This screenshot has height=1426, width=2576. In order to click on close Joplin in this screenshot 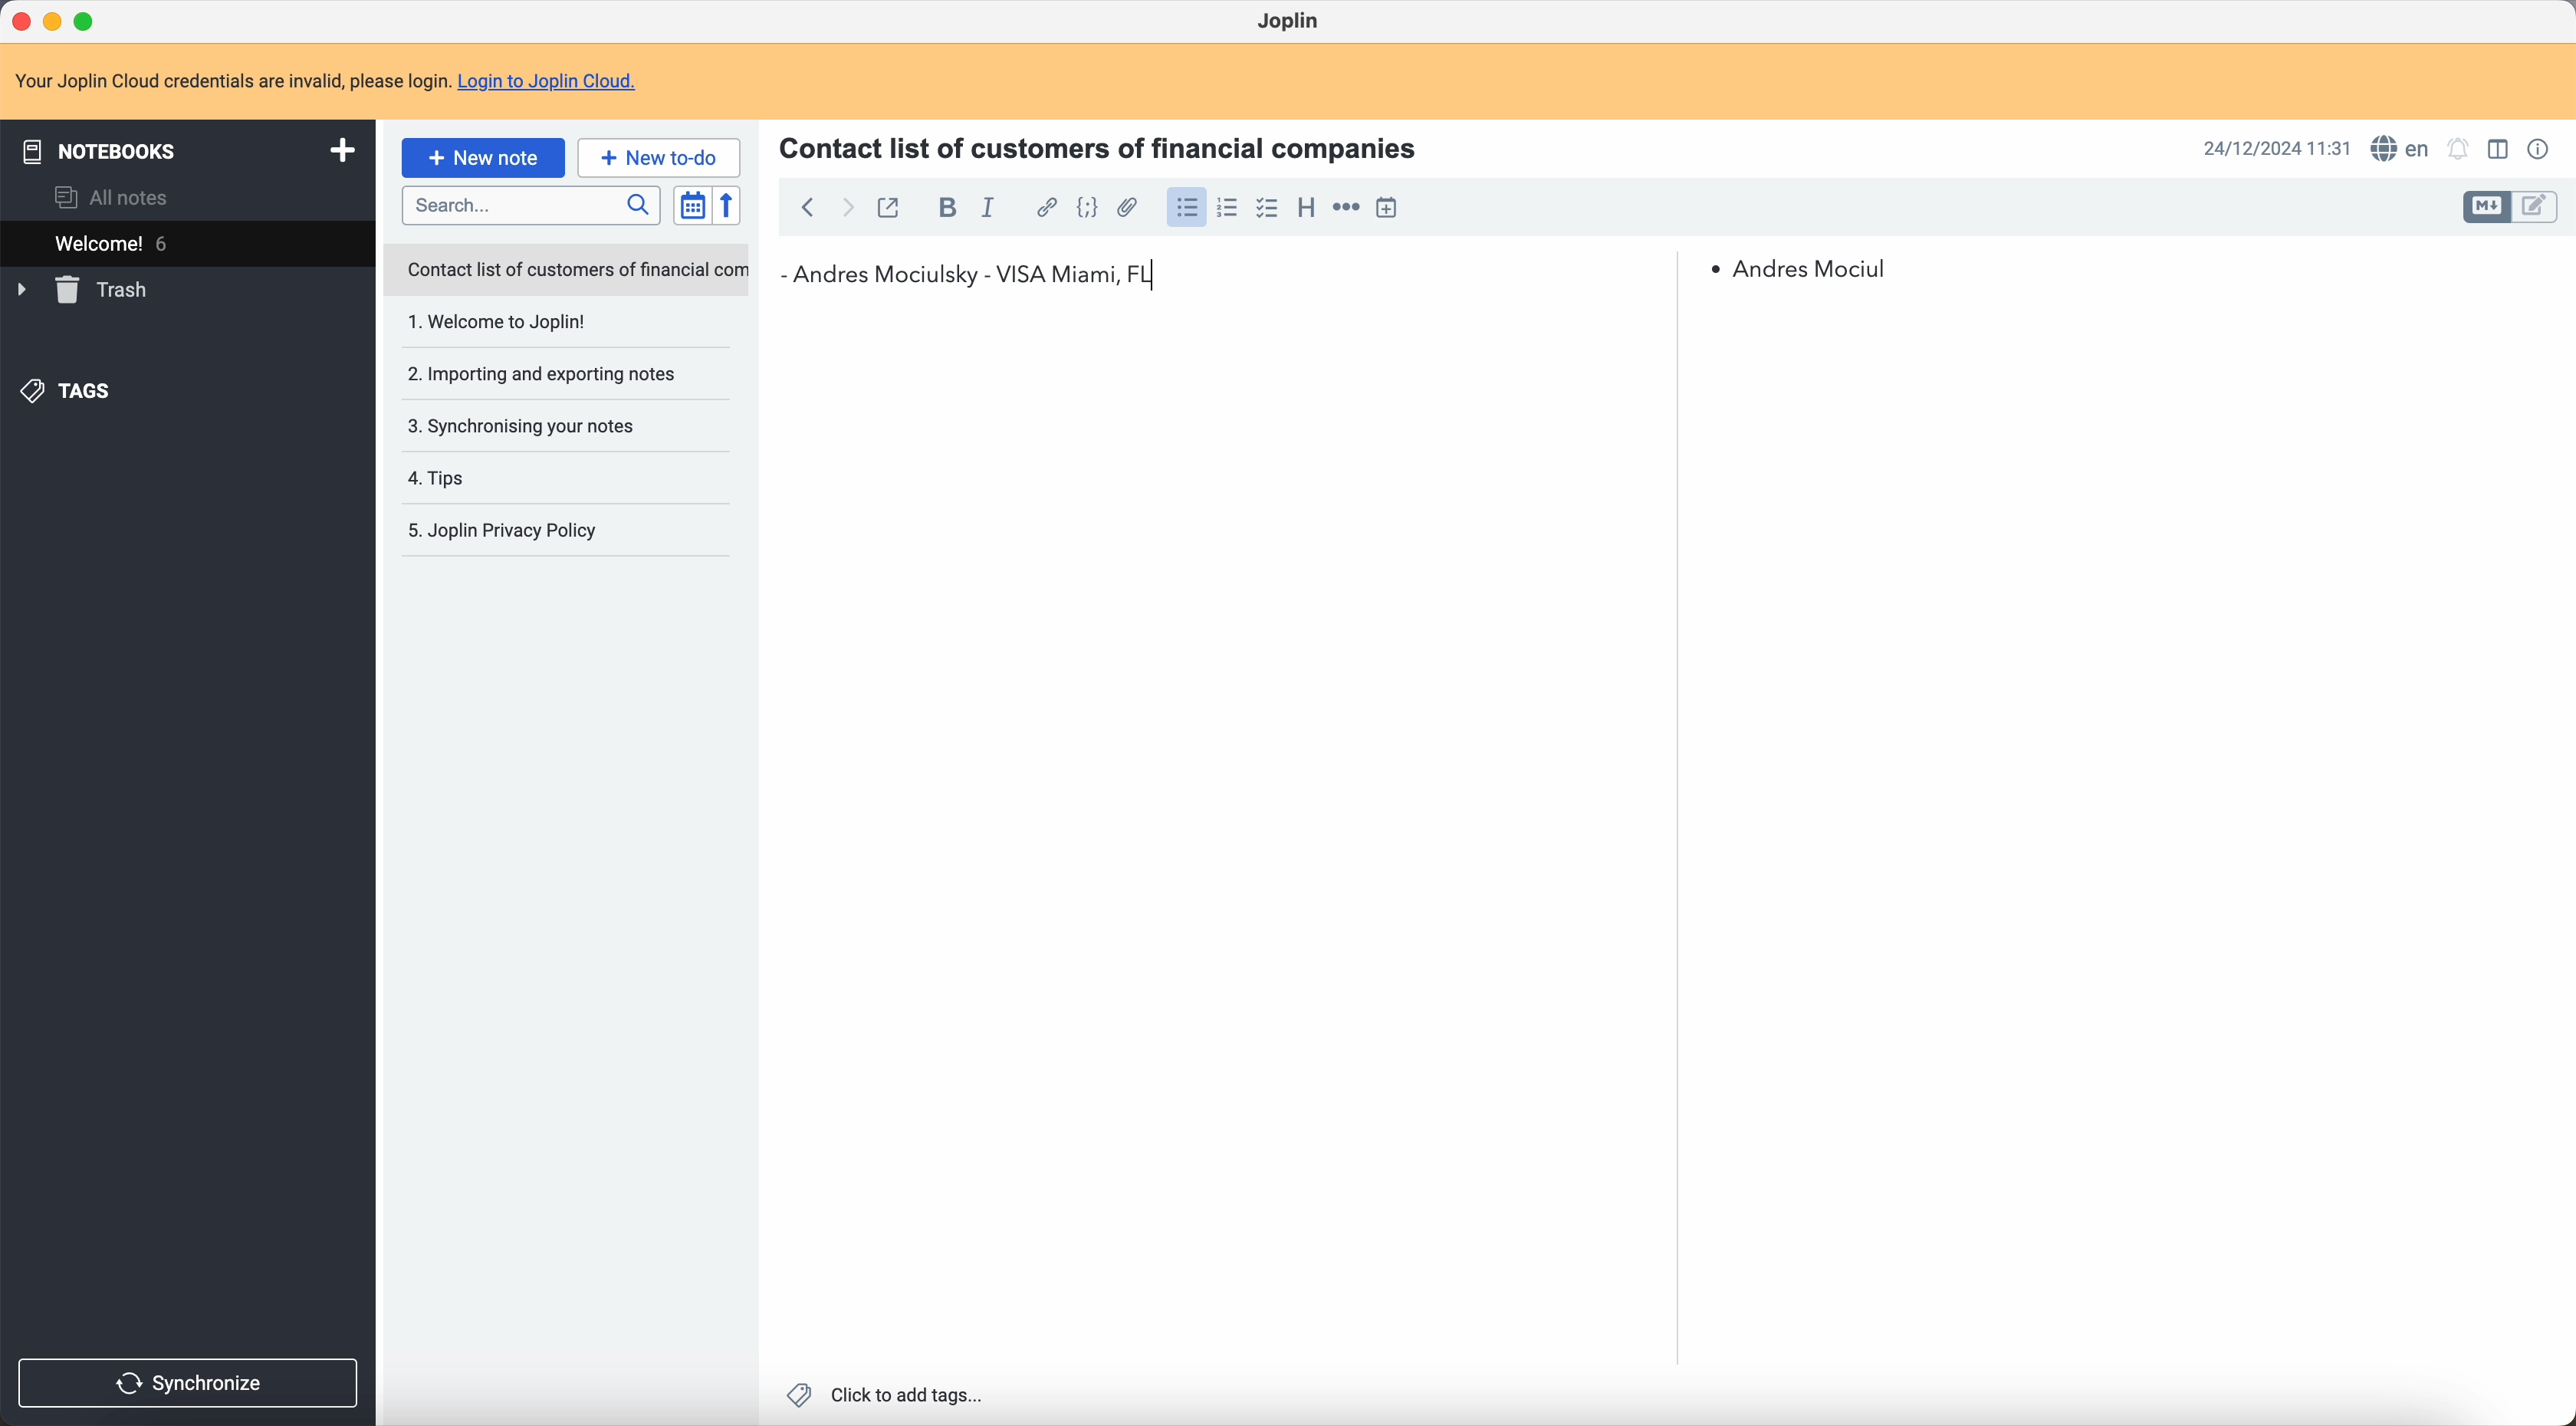, I will do `click(19, 19)`.